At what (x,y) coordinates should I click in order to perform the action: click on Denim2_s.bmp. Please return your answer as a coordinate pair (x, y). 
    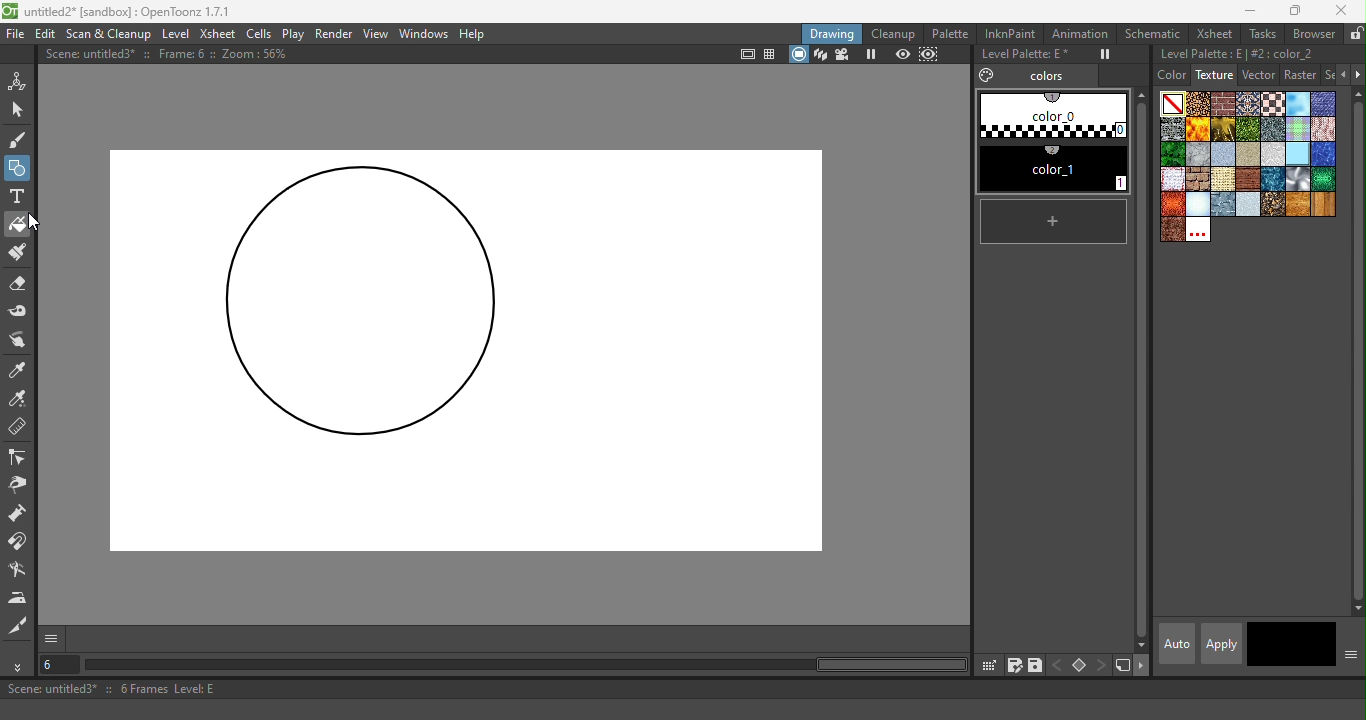
    Looking at the image, I should click on (1324, 102).